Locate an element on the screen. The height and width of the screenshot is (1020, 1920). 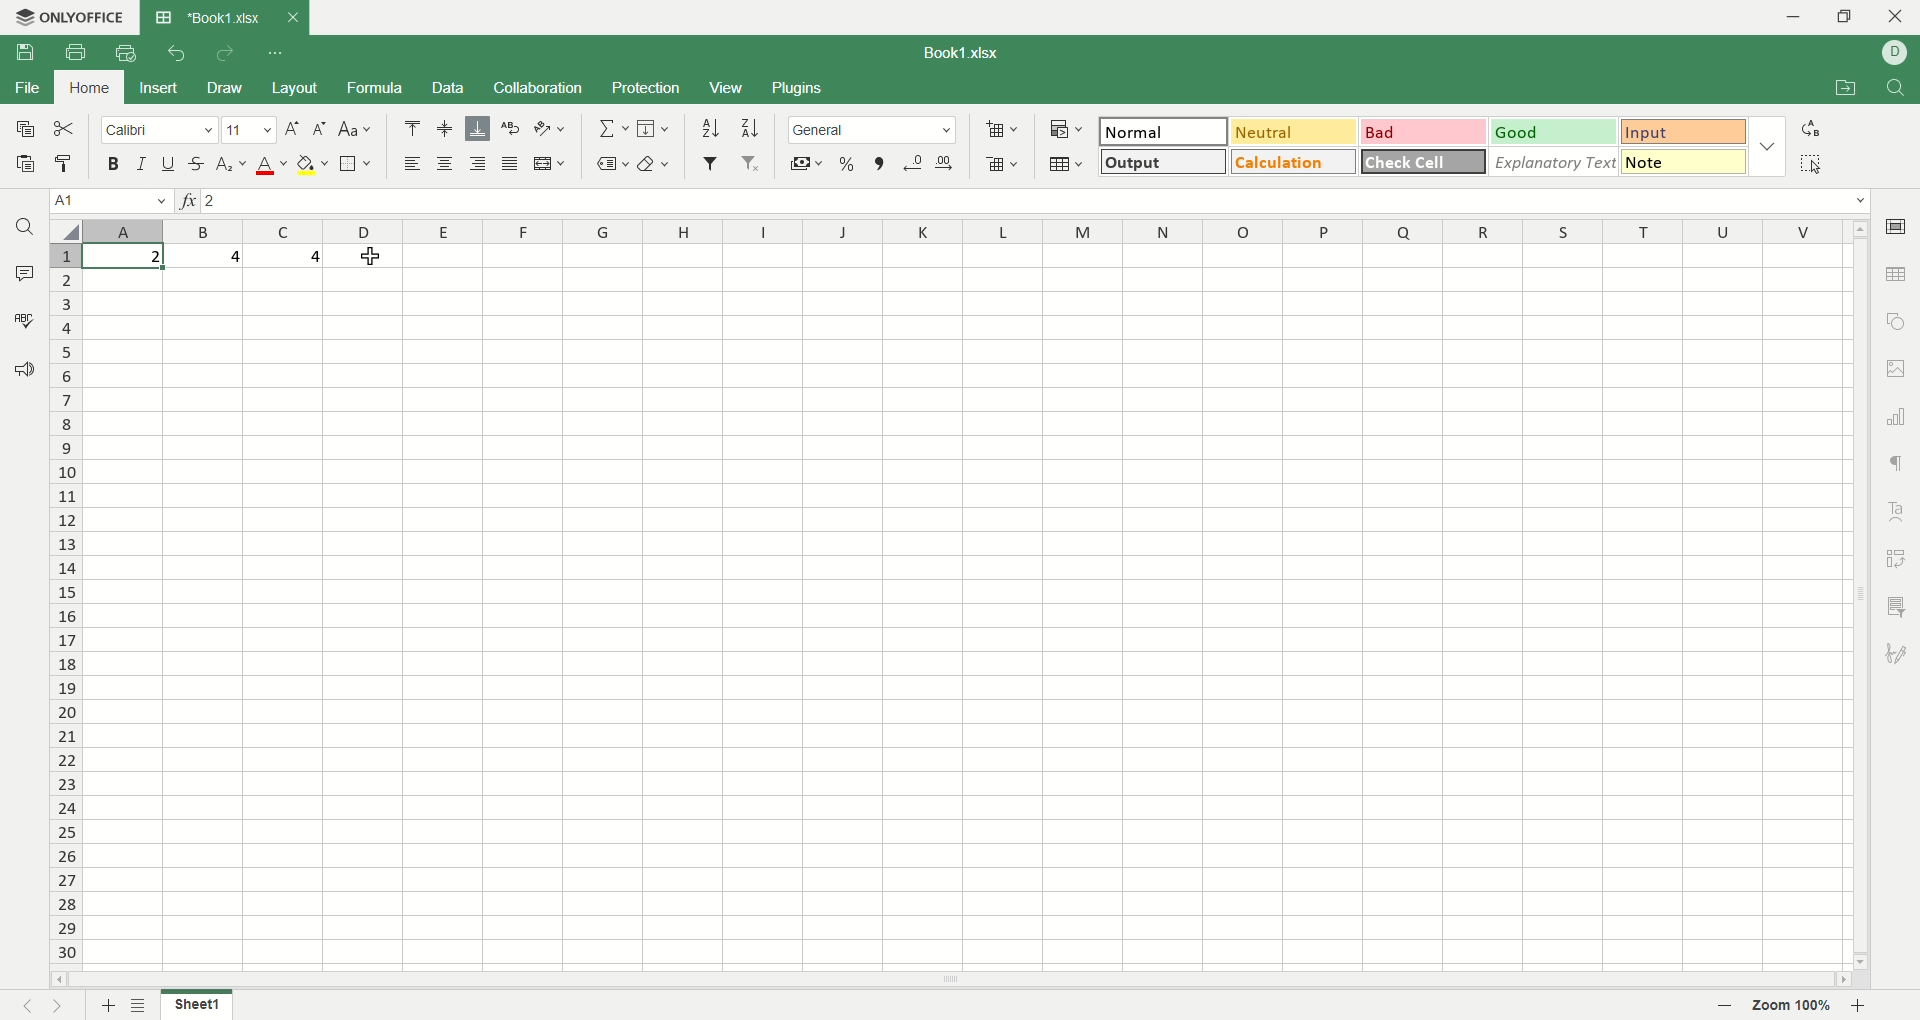
home is located at coordinates (86, 87).